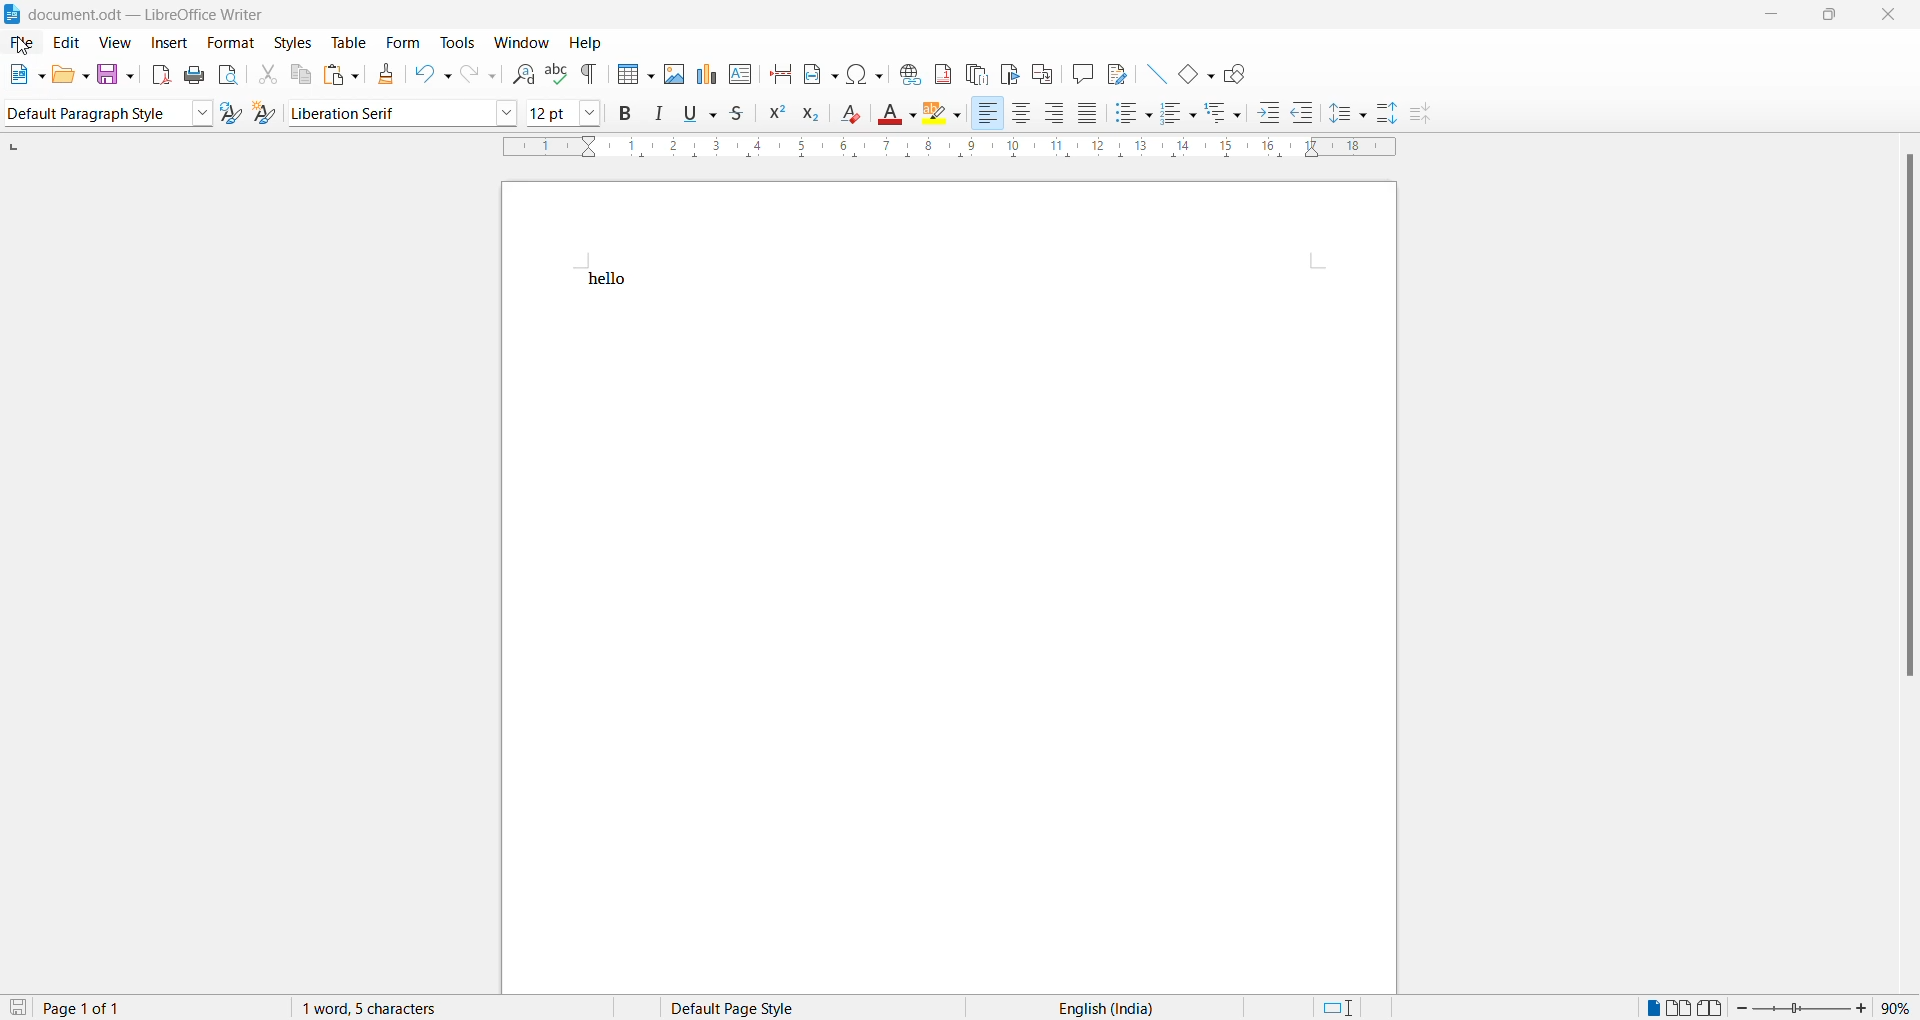  I want to click on Zoom slider, so click(1802, 1008).